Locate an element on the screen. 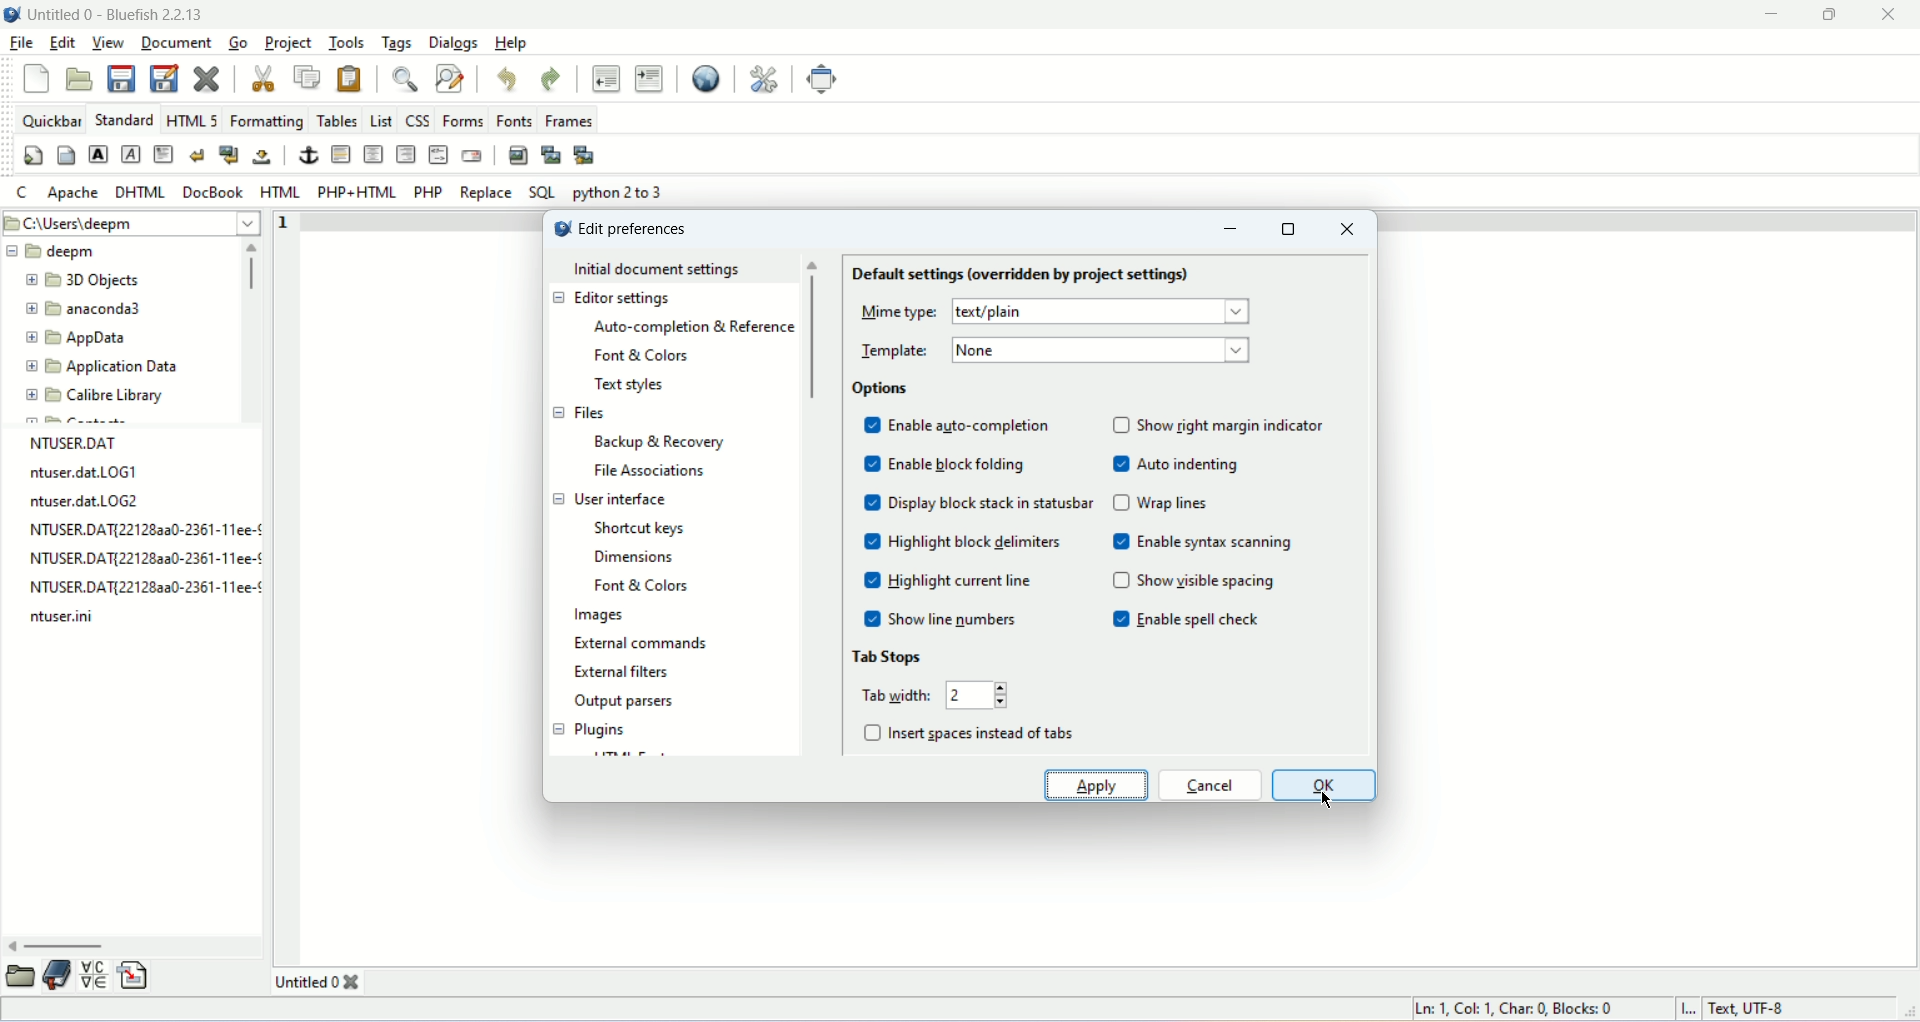  NTUSER.DAT is located at coordinates (72, 442).